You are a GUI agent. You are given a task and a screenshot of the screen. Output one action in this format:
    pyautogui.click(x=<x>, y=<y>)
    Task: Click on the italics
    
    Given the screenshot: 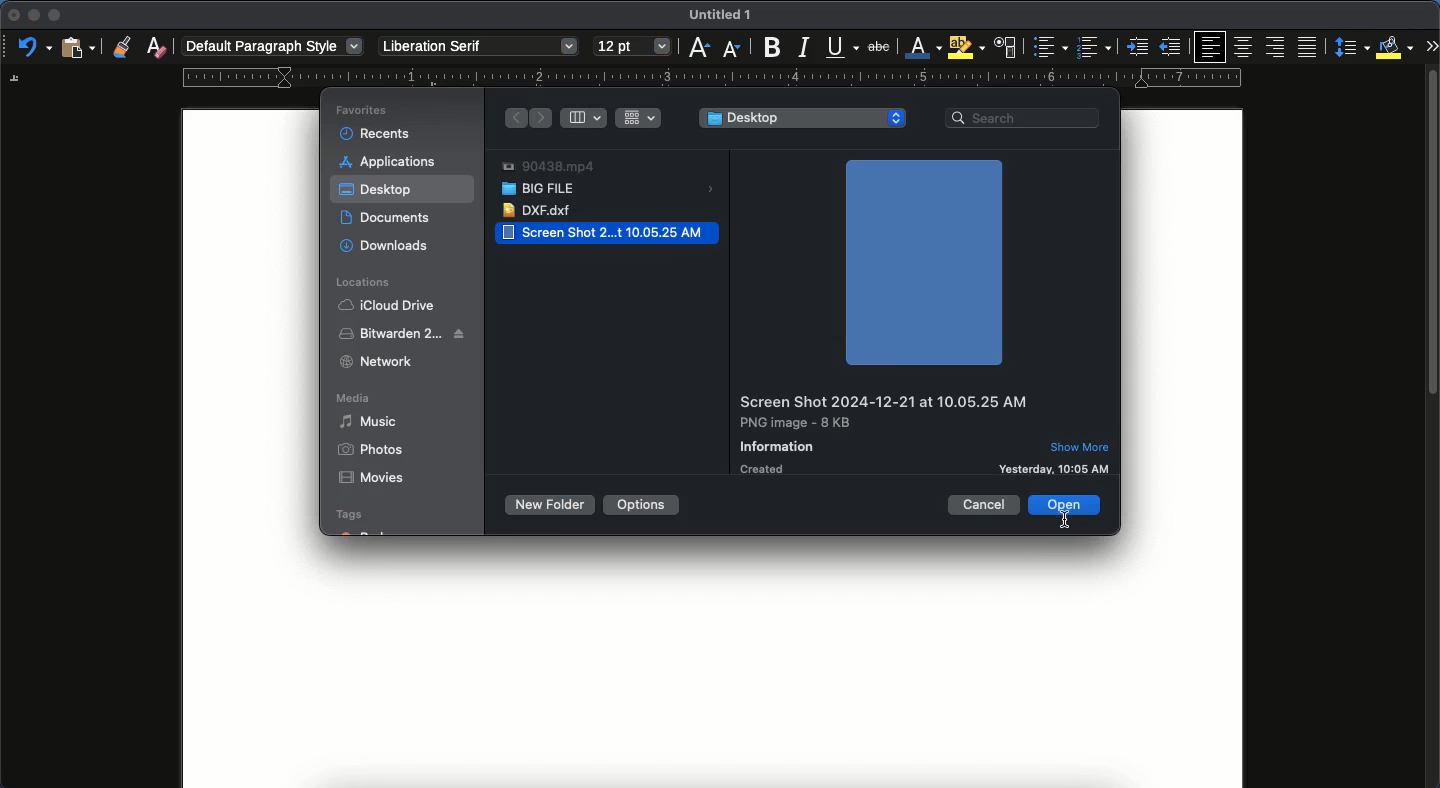 What is the action you would take?
    pyautogui.click(x=803, y=46)
    